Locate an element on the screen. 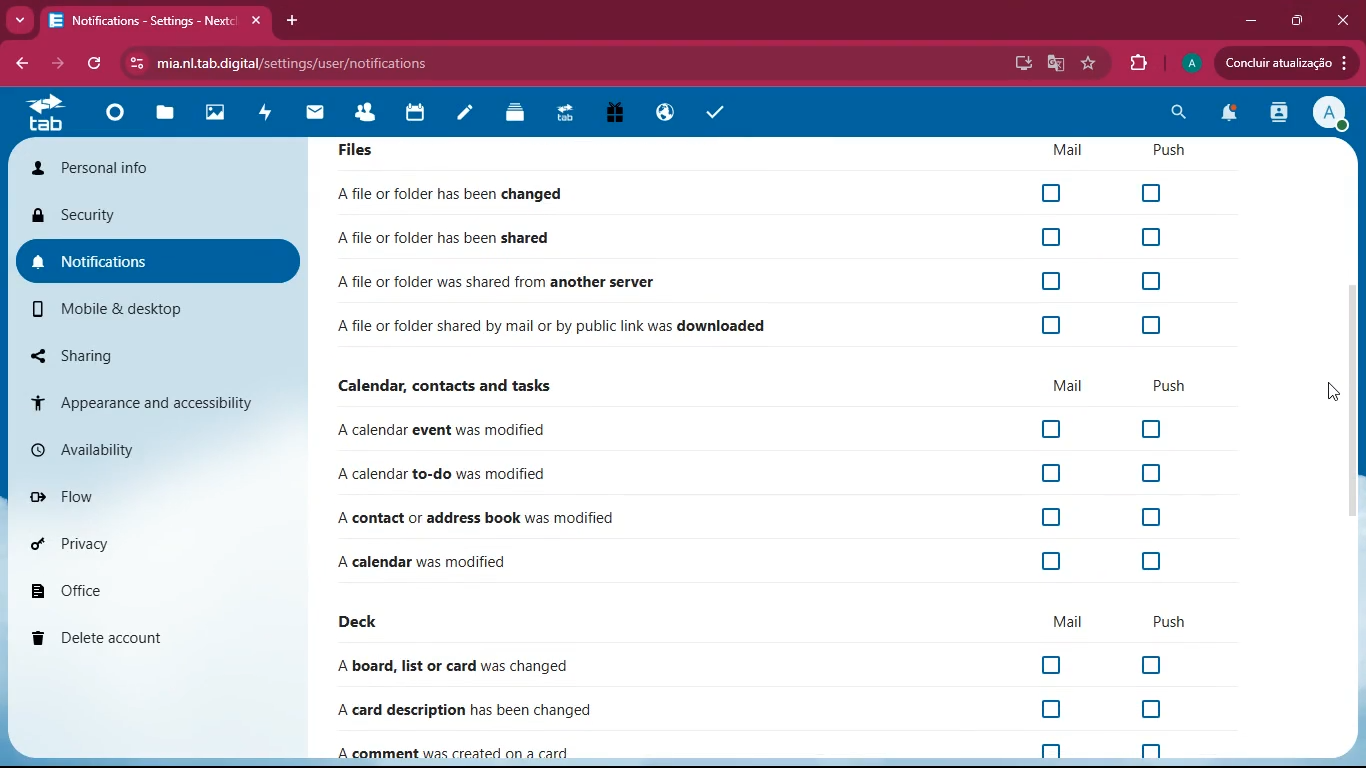 The height and width of the screenshot is (768, 1366). mail is located at coordinates (1065, 387).